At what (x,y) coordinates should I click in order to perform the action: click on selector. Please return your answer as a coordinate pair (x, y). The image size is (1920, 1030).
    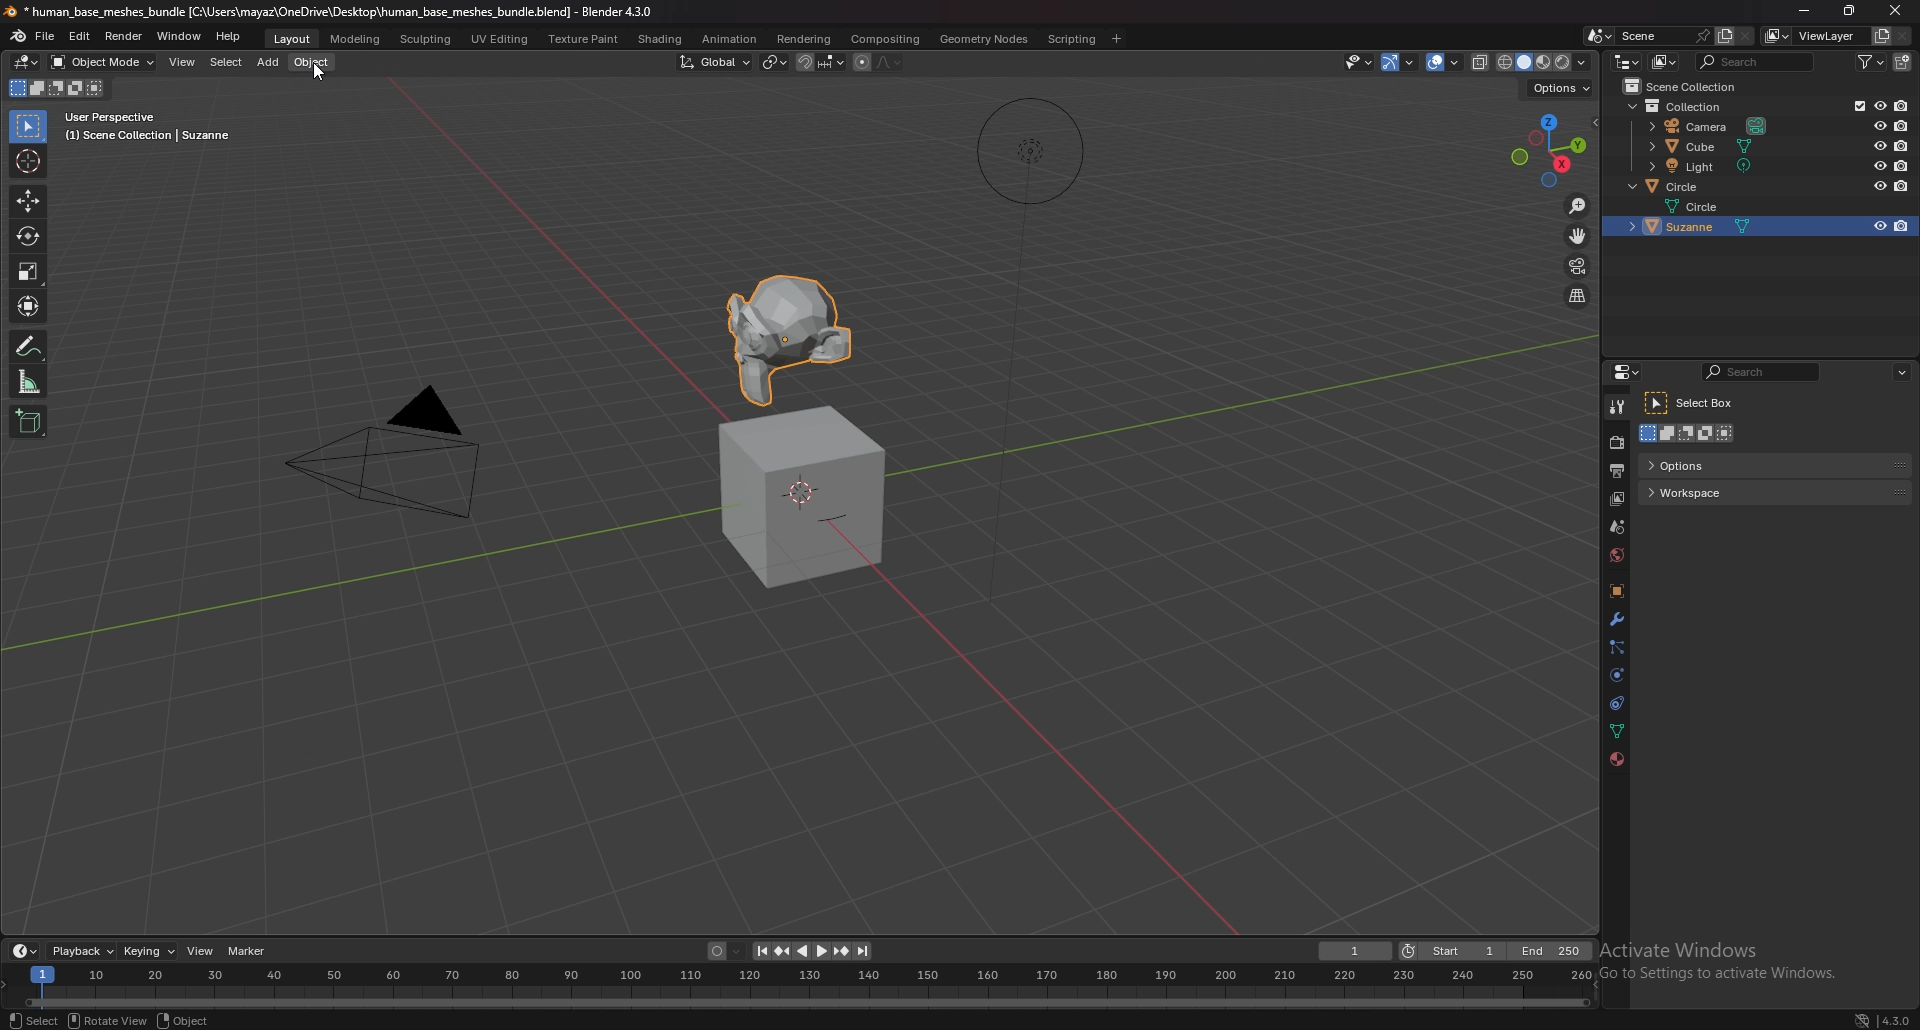
    Looking at the image, I should click on (29, 126).